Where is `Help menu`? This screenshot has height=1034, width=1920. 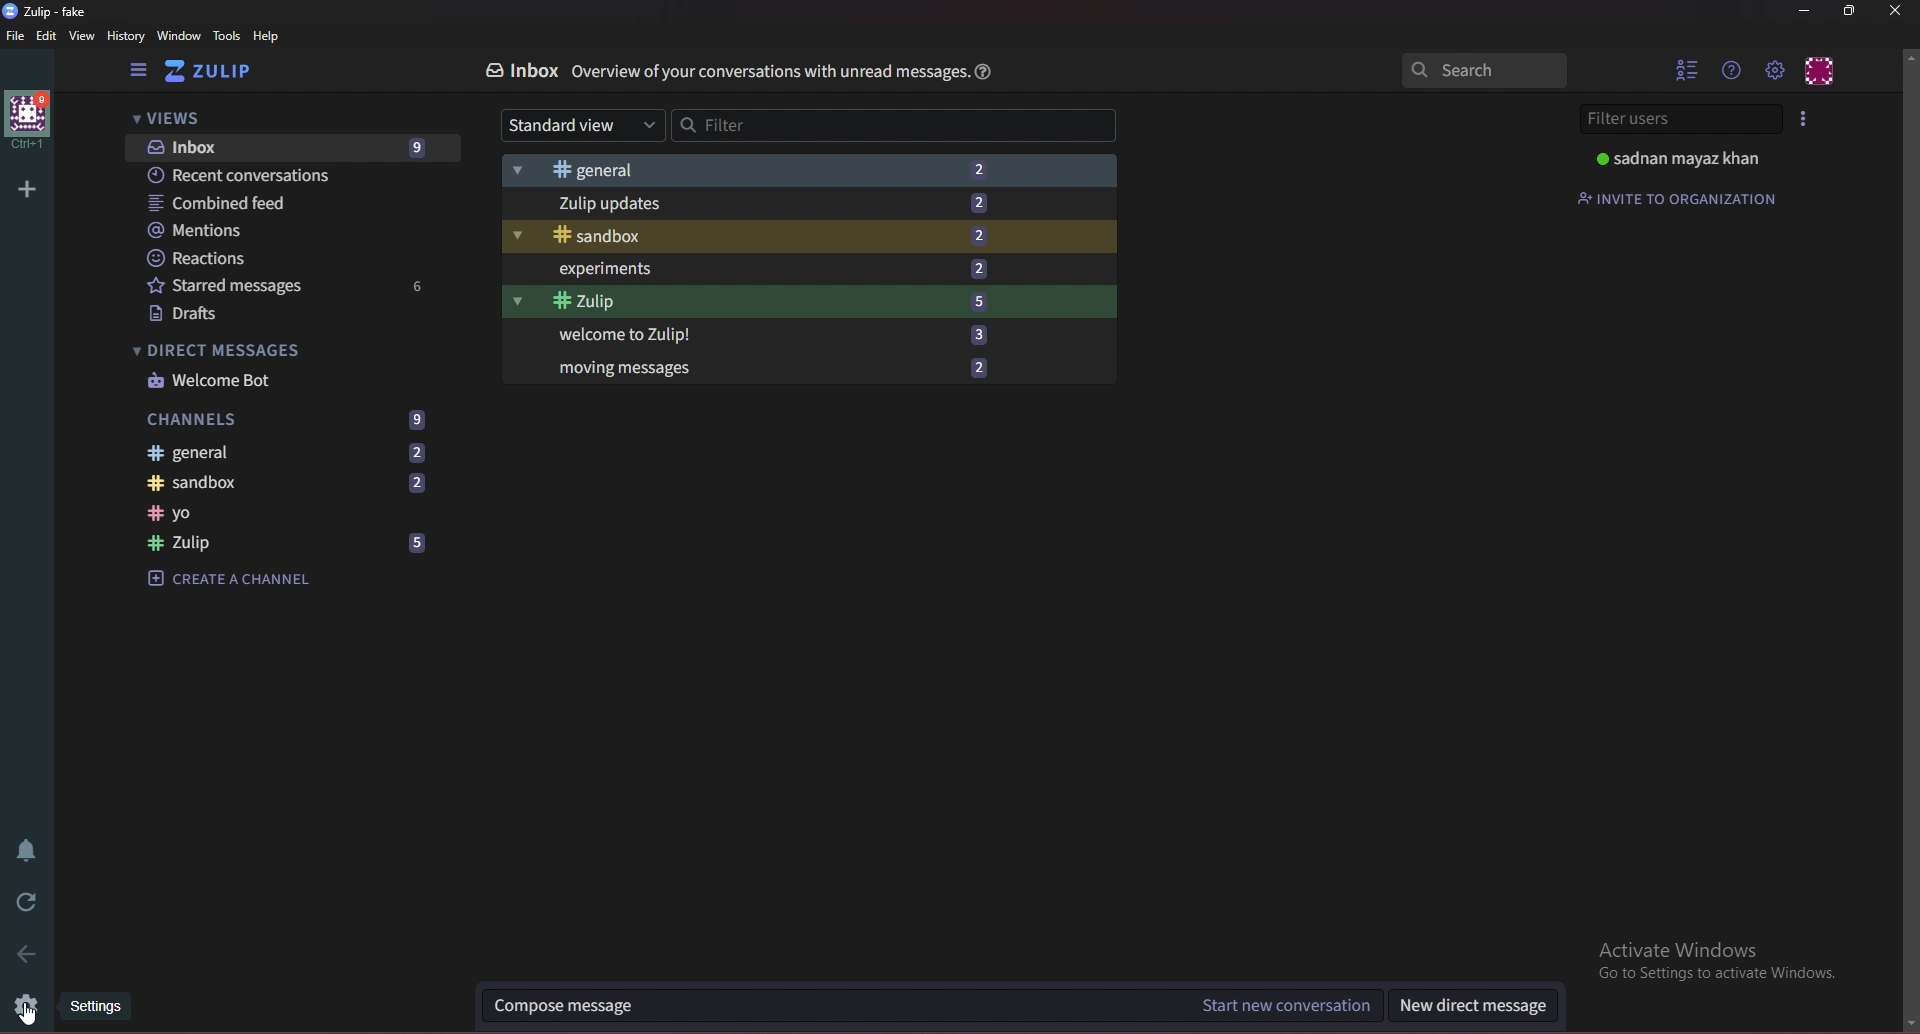 Help menu is located at coordinates (1732, 70).